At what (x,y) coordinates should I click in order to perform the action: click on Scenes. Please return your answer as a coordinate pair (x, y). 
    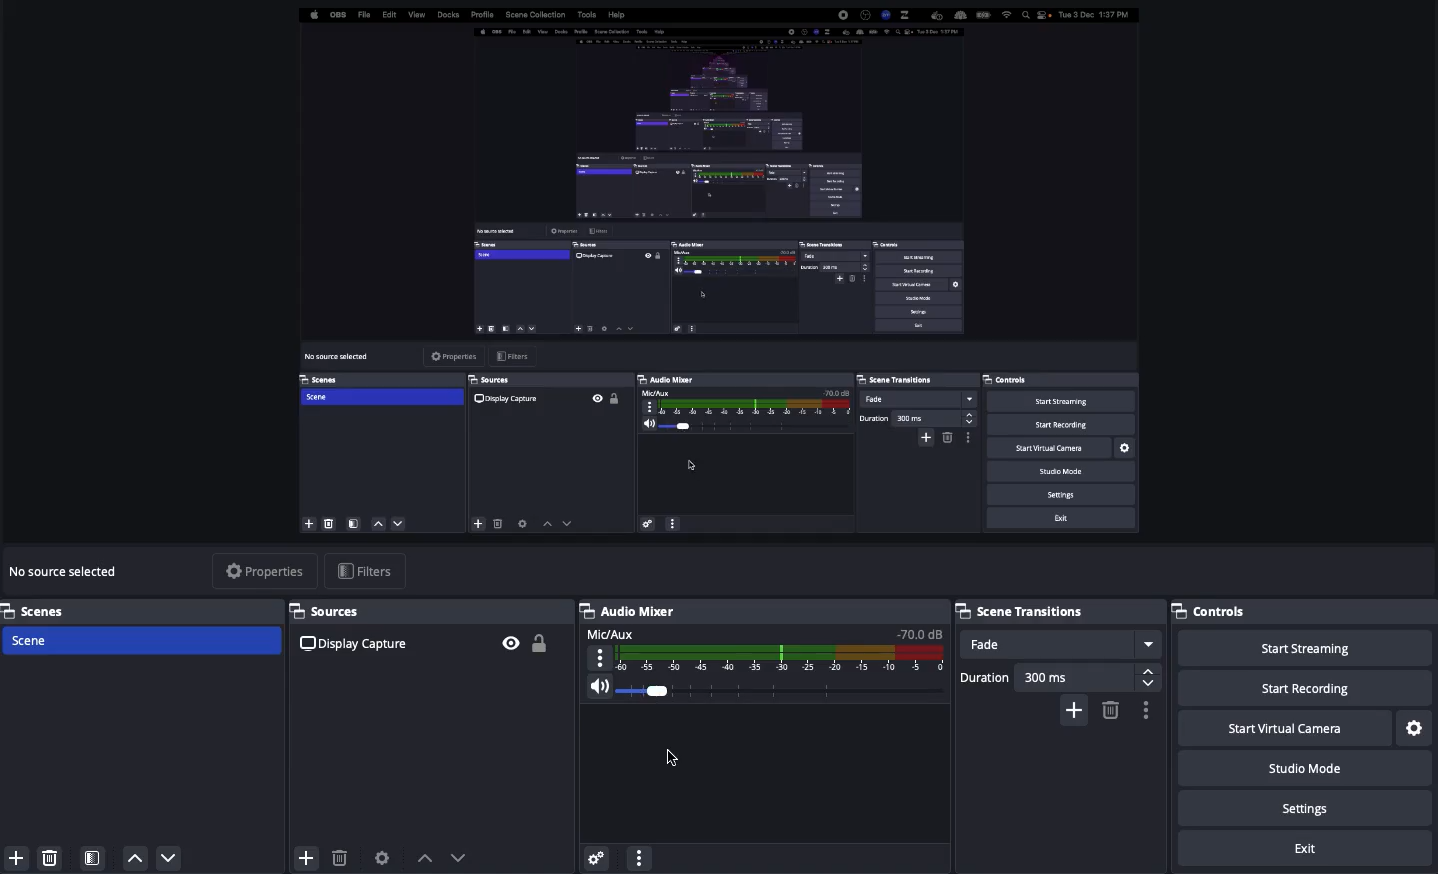
    Looking at the image, I should click on (142, 610).